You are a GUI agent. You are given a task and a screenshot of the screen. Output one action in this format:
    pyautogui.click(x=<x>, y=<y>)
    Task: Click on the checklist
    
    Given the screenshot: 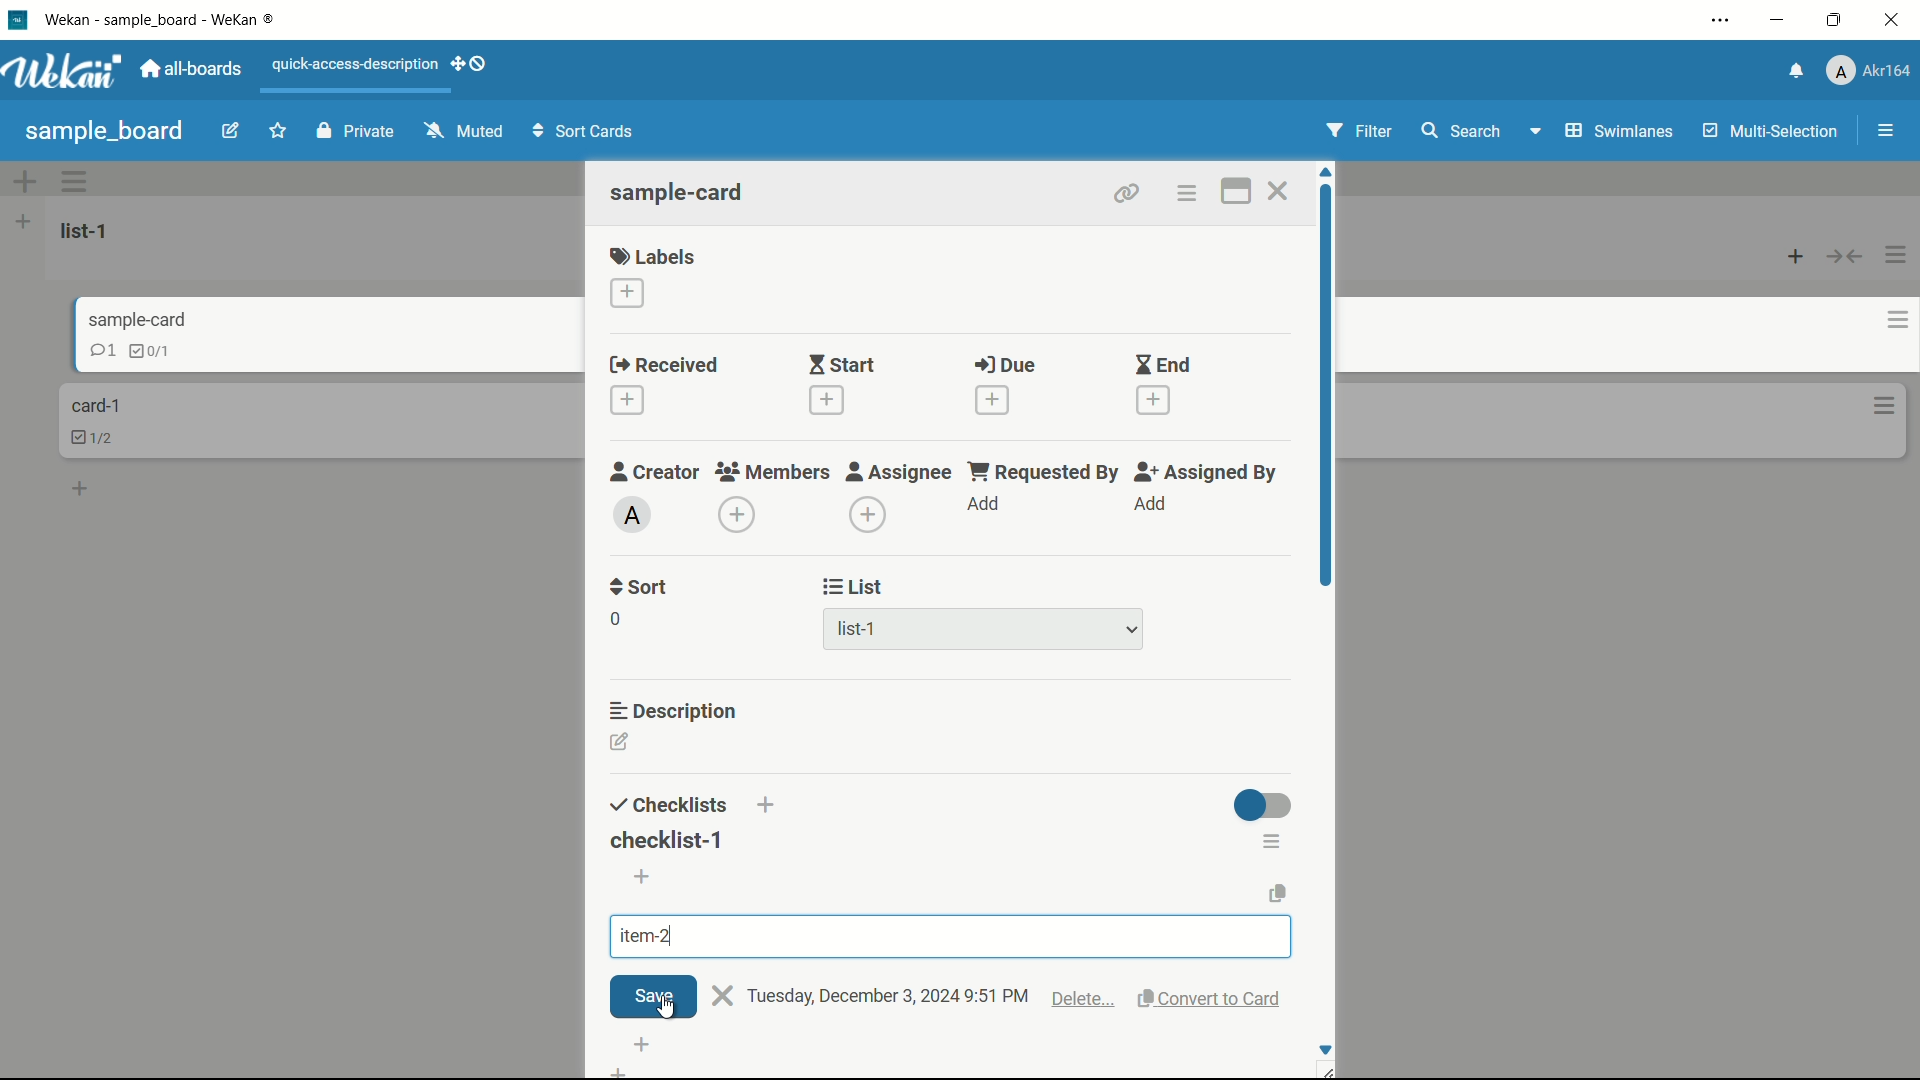 What is the action you would take?
    pyautogui.click(x=98, y=437)
    